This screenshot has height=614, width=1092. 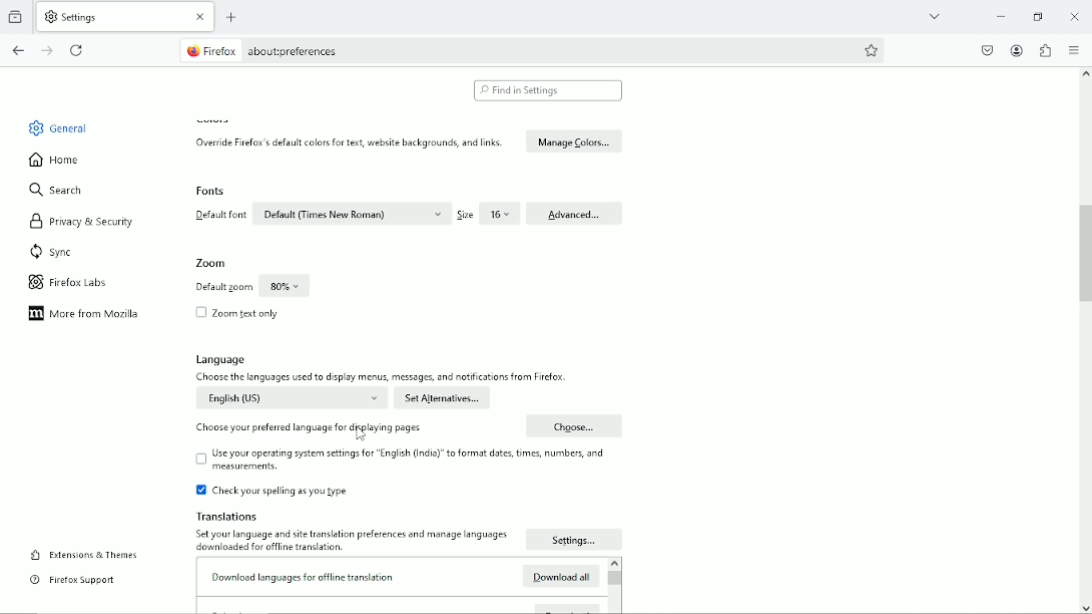 What do you see at coordinates (442, 399) in the screenshot?
I see `Set Alternatives...` at bounding box center [442, 399].